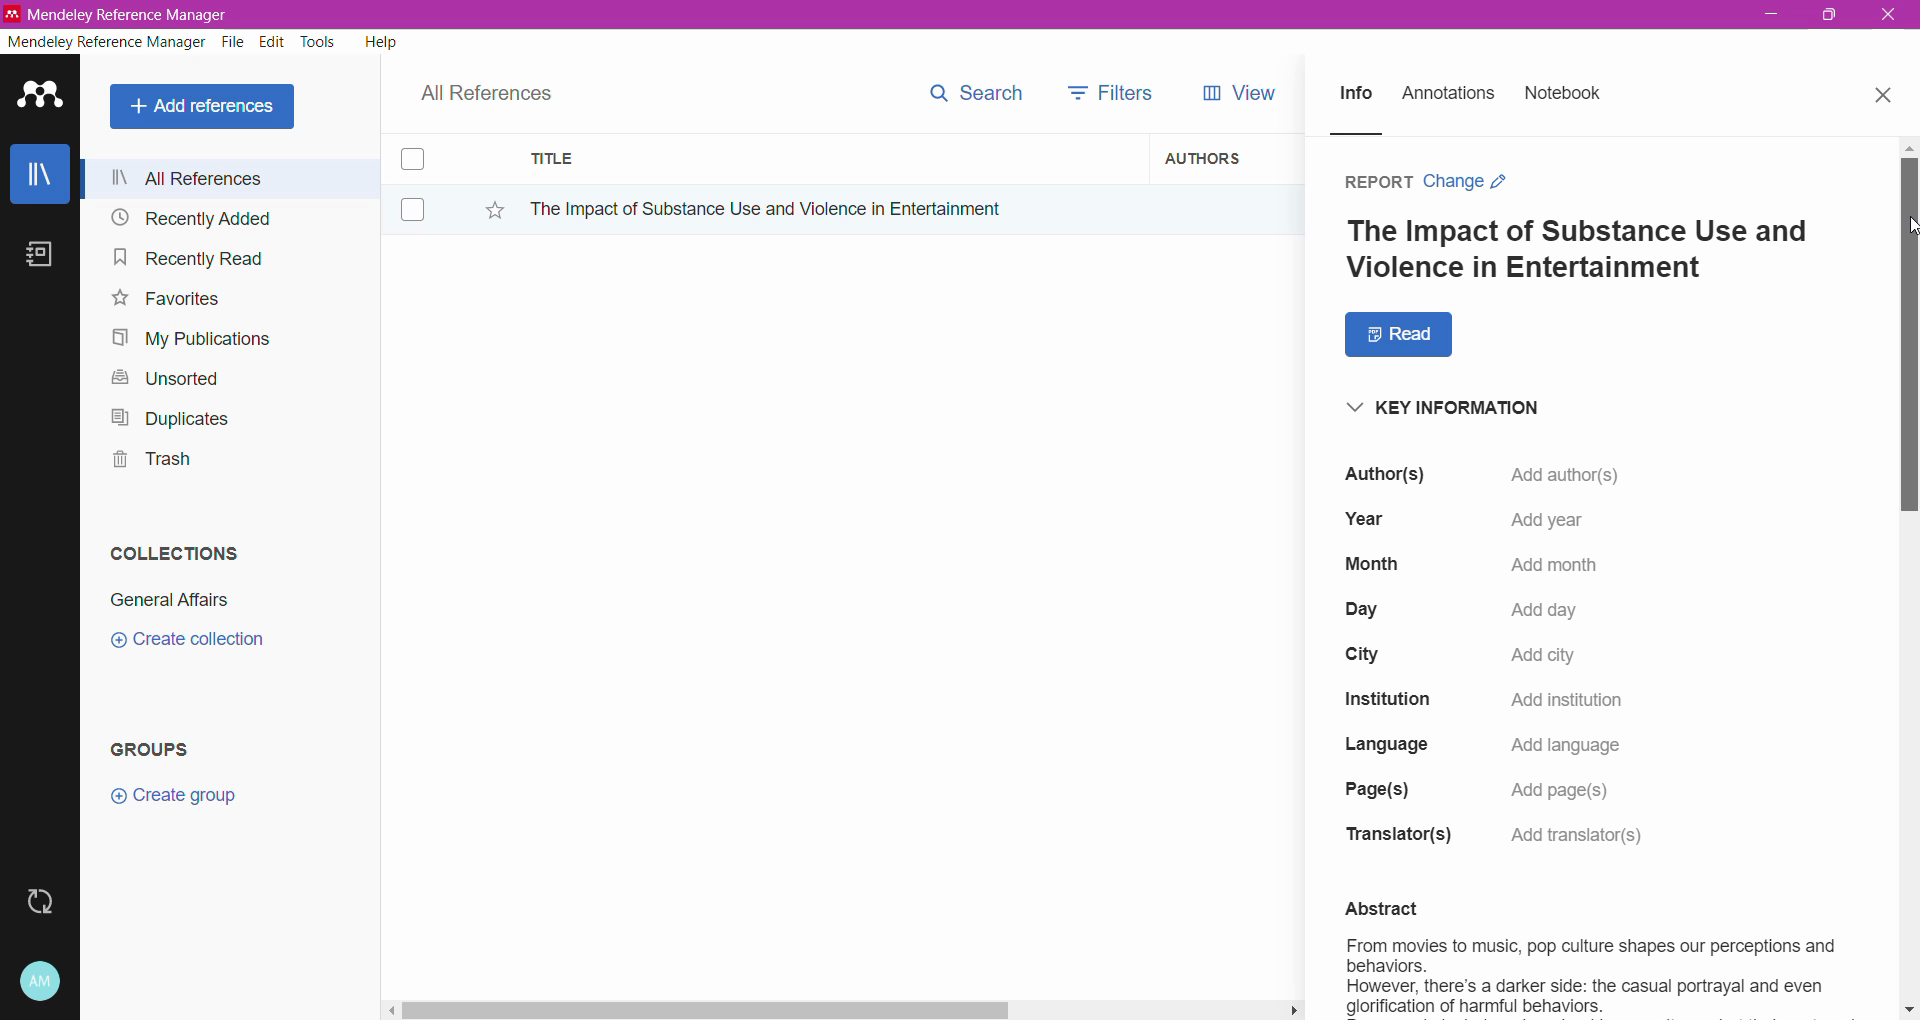 This screenshot has width=1920, height=1020. Describe the element at coordinates (500, 88) in the screenshot. I see `All References` at that location.